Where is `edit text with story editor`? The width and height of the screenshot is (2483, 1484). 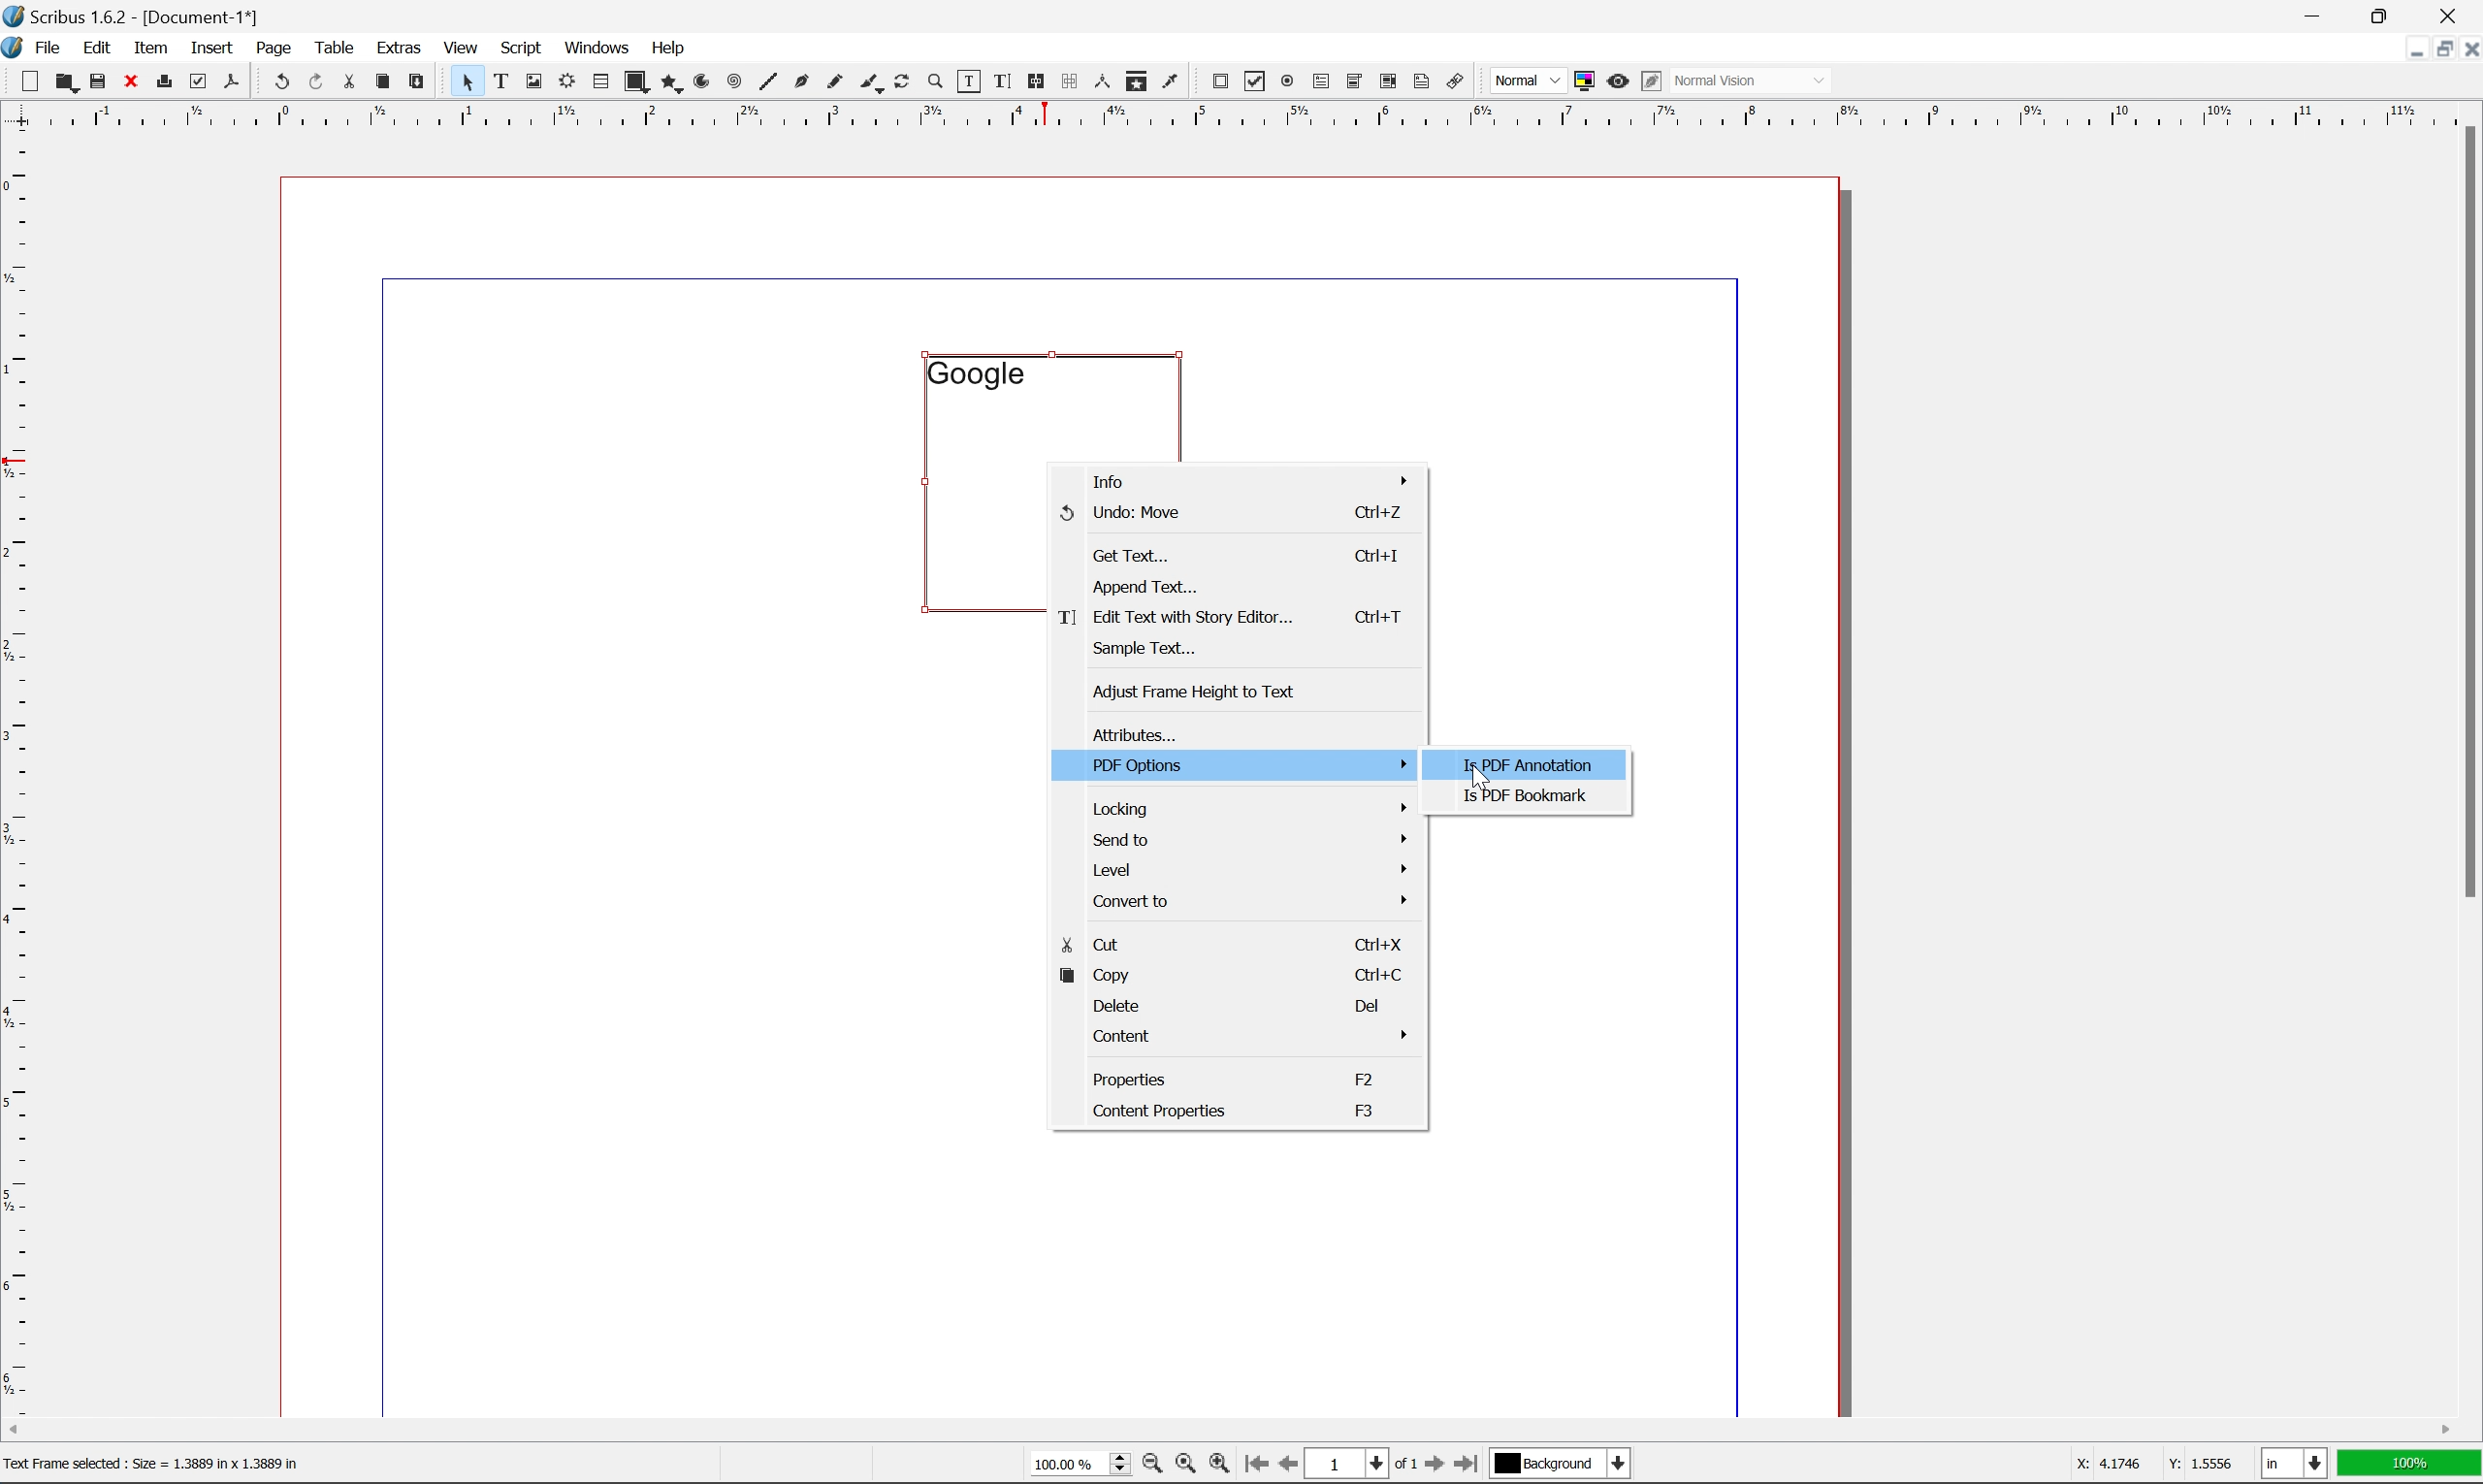
edit text with story editor is located at coordinates (998, 80).